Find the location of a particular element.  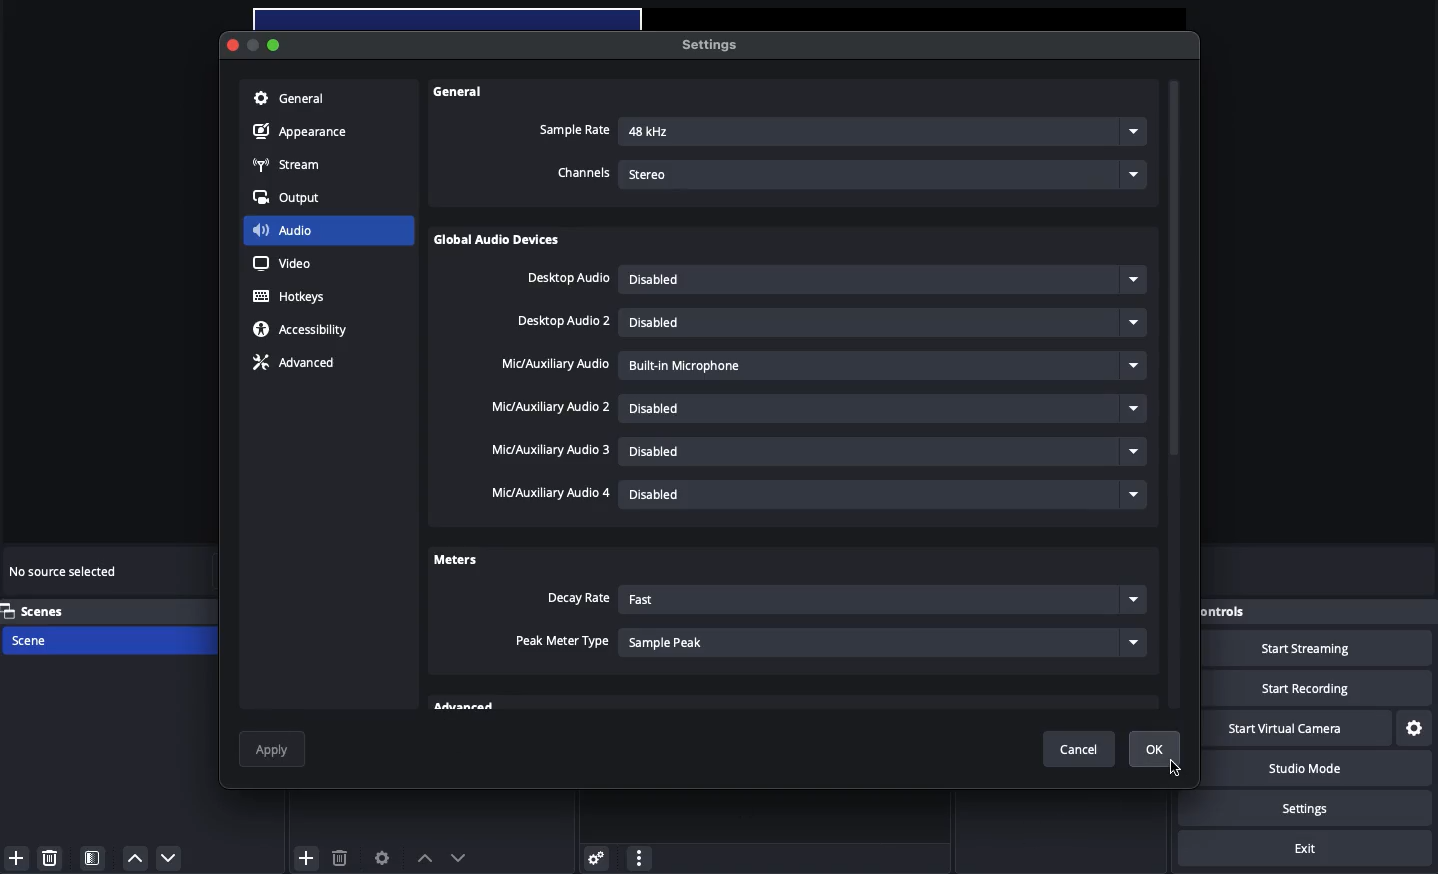

Desktop audio is located at coordinates (568, 279).